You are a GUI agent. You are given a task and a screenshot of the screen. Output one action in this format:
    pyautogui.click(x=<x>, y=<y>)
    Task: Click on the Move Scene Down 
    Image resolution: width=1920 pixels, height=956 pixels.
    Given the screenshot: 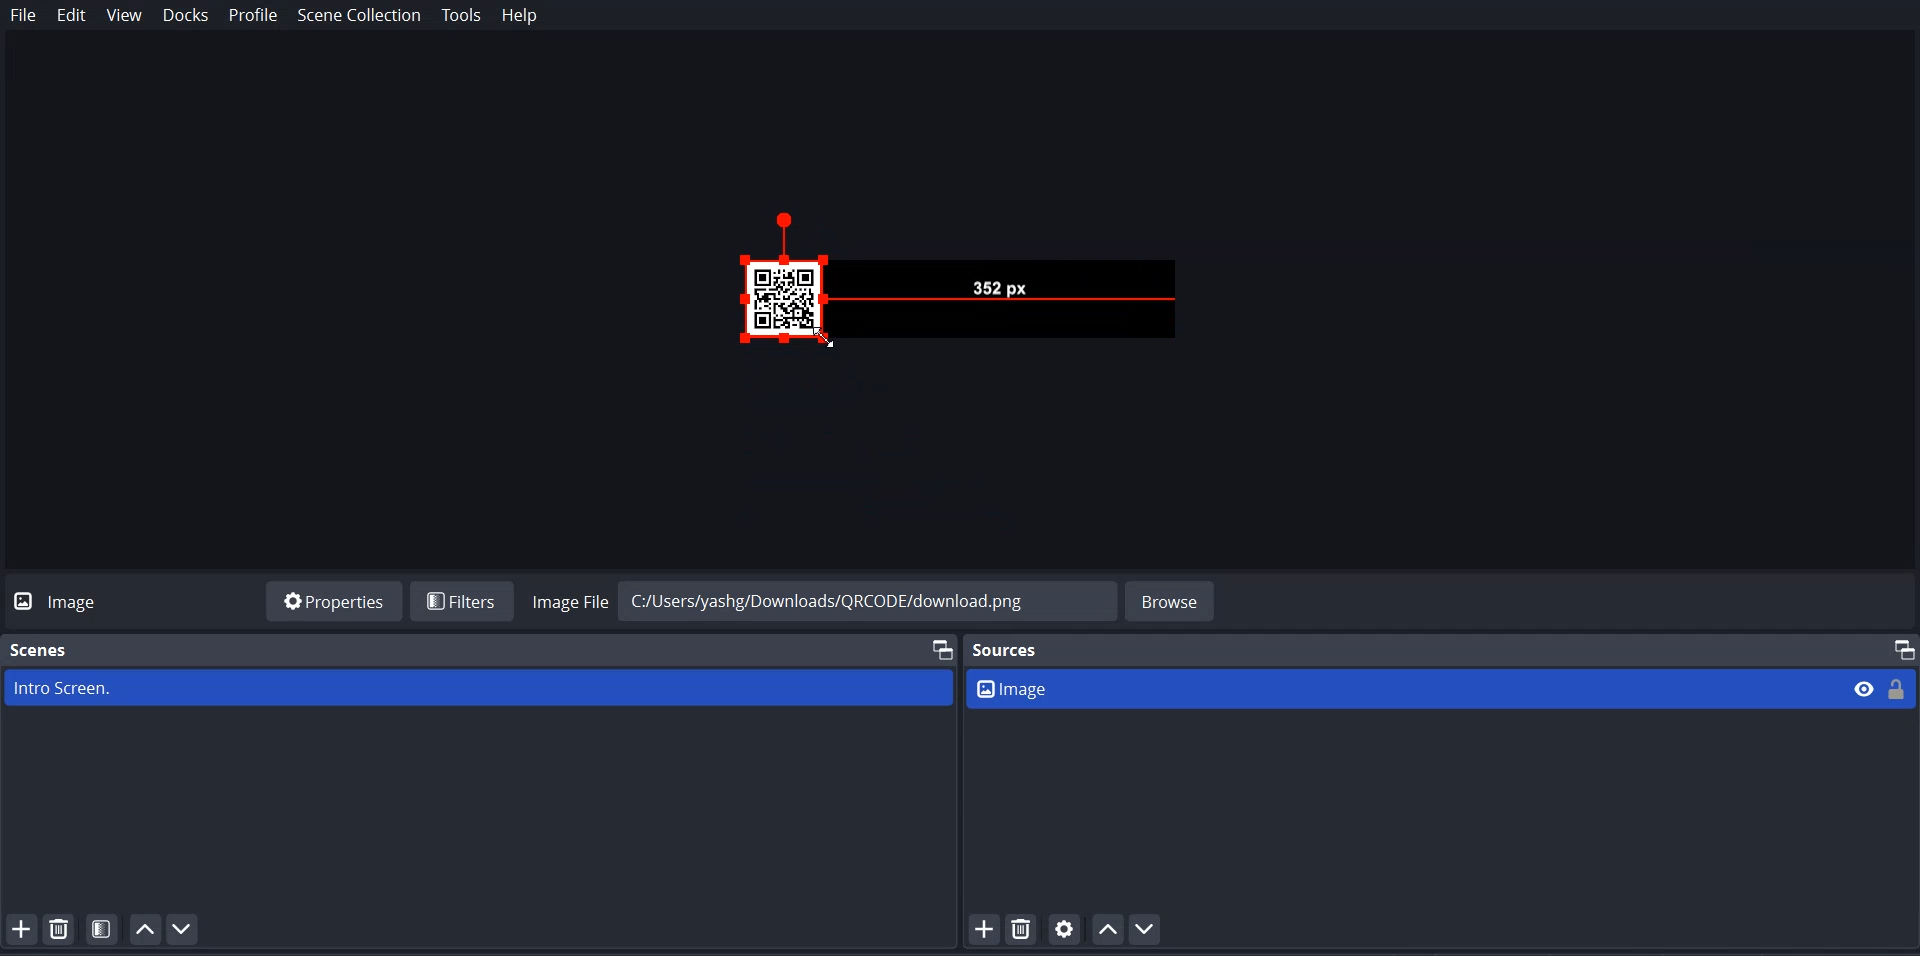 What is the action you would take?
    pyautogui.click(x=184, y=929)
    